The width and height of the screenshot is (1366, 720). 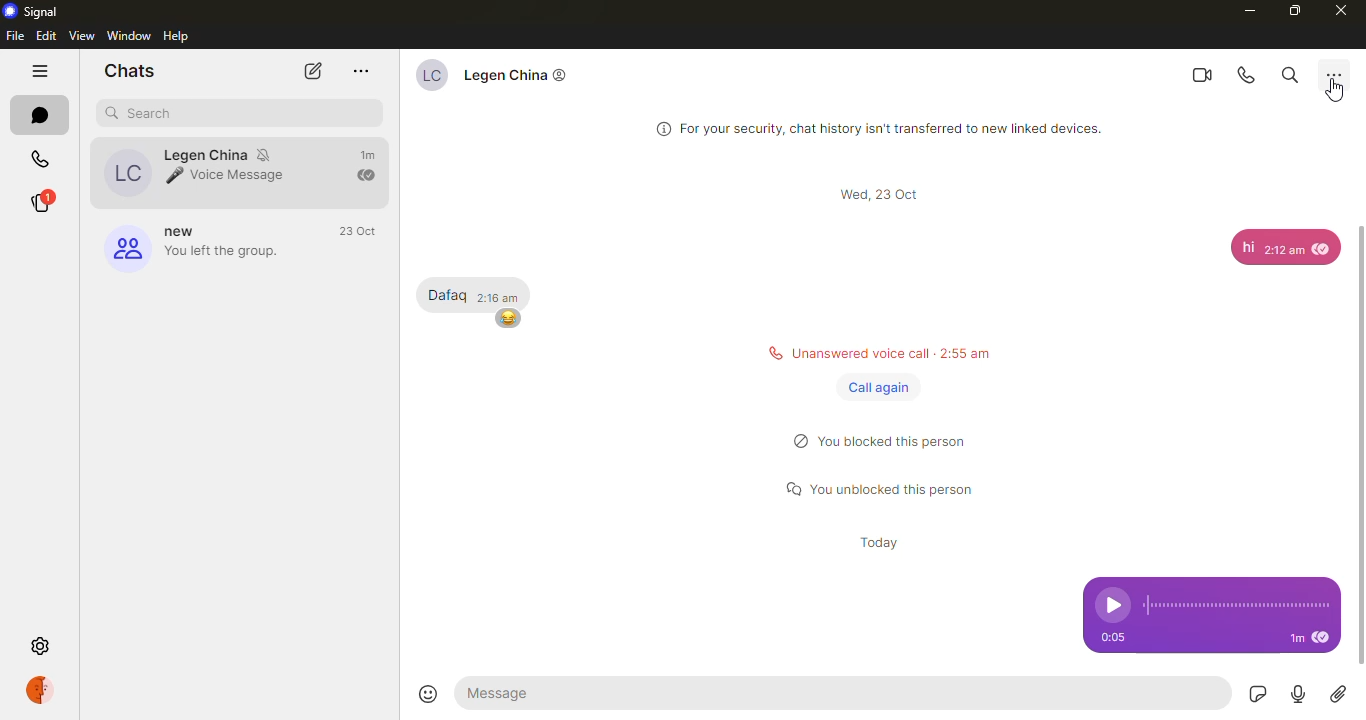 What do you see at coordinates (371, 156) in the screenshot?
I see `time` at bounding box center [371, 156].